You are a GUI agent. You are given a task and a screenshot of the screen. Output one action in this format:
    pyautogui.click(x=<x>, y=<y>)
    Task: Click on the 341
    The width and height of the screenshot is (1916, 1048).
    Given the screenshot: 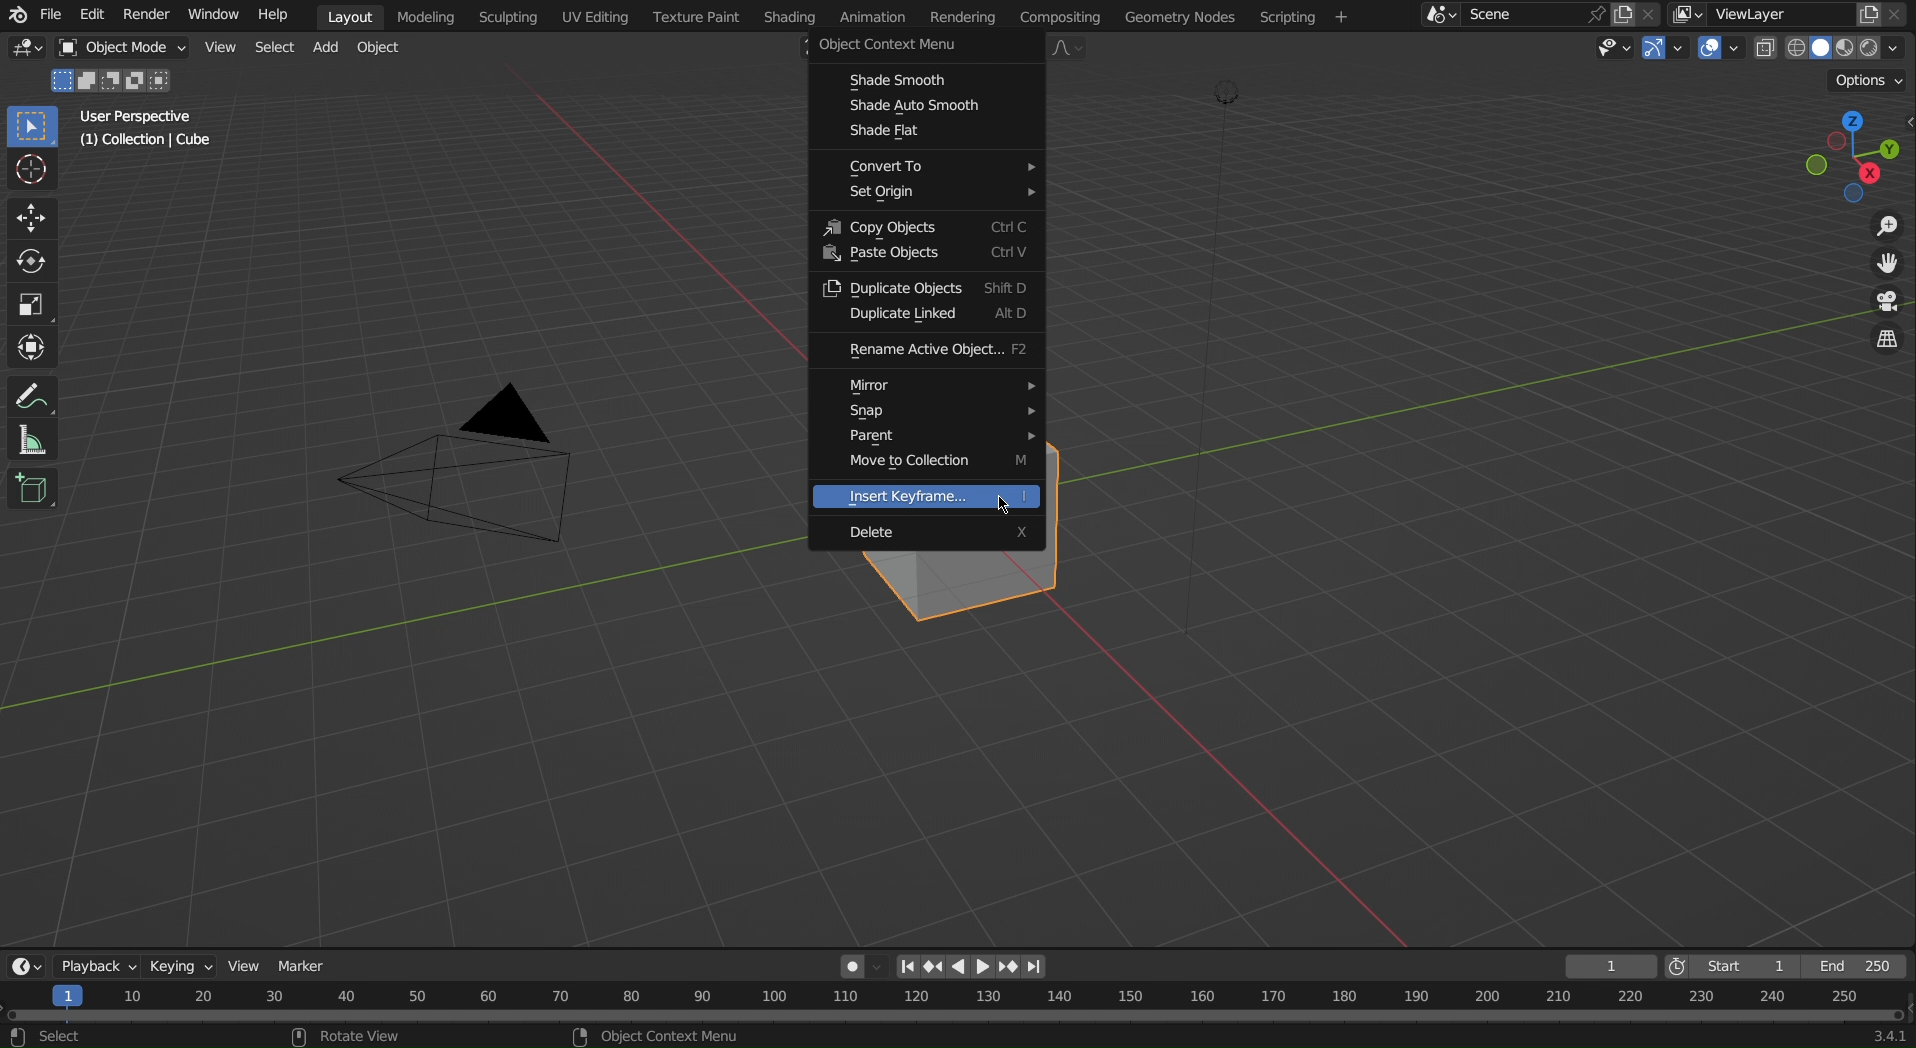 What is the action you would take?
    pyautogui.click(x=1871, y=1037)
    